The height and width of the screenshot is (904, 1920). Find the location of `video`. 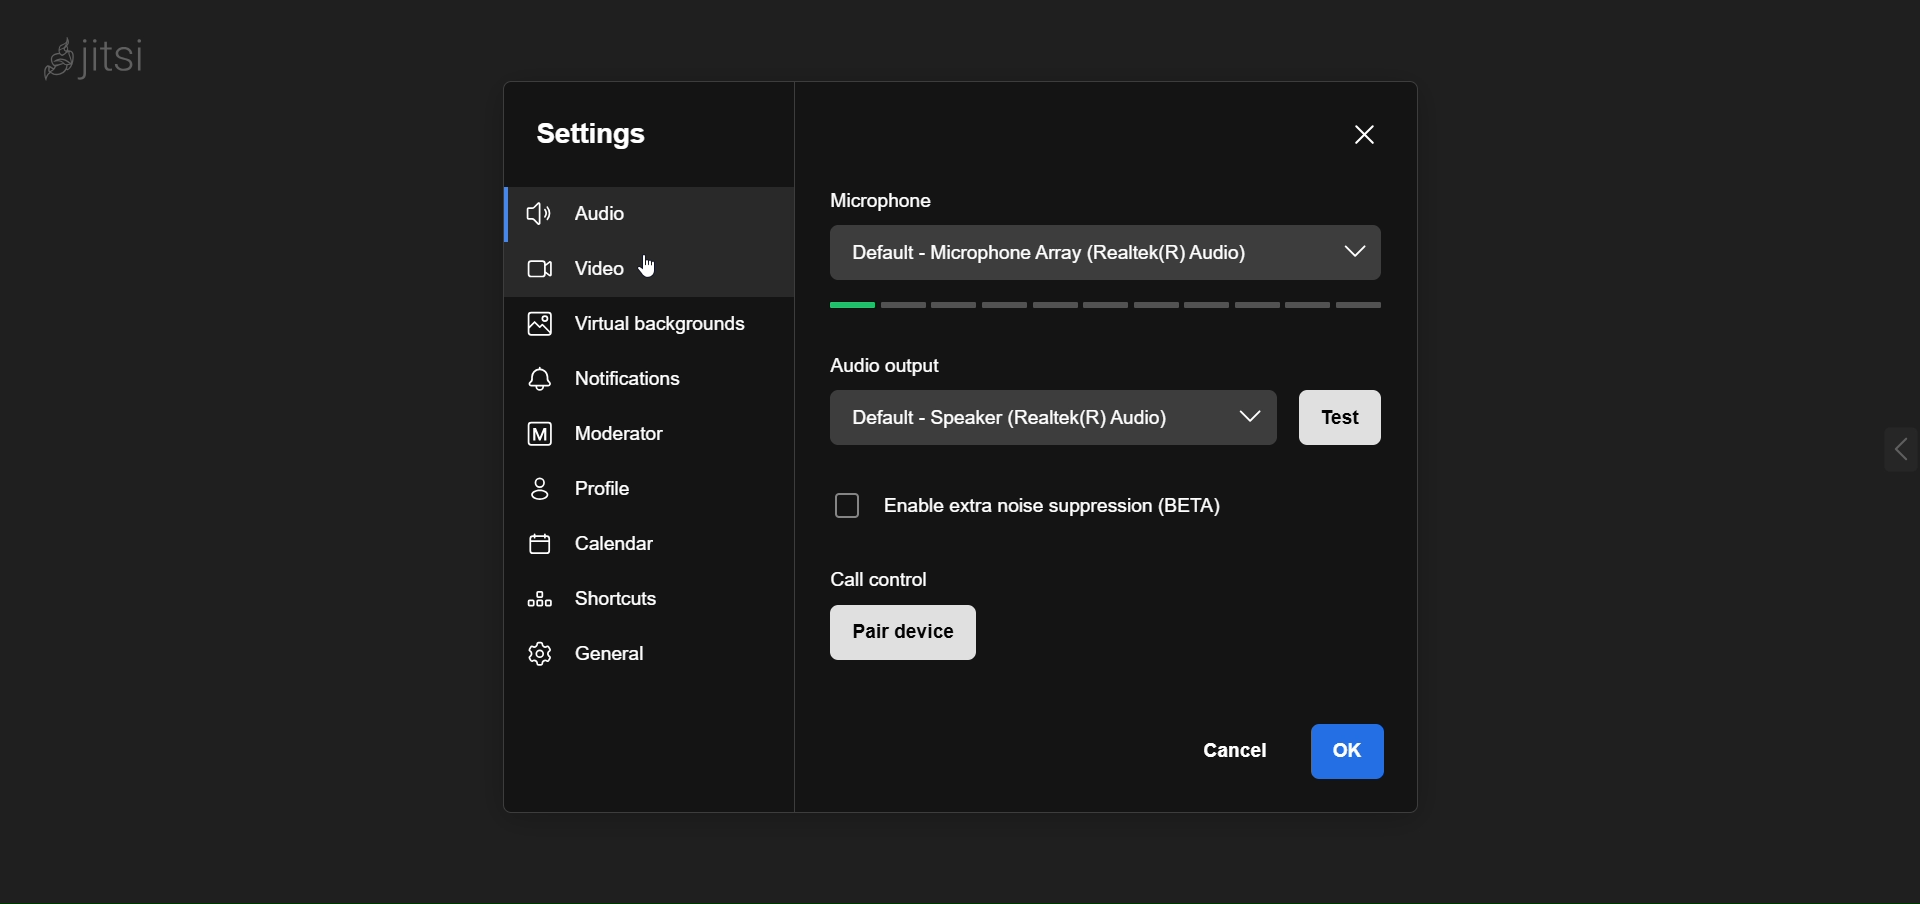

video is located at coordinates (600, 269).